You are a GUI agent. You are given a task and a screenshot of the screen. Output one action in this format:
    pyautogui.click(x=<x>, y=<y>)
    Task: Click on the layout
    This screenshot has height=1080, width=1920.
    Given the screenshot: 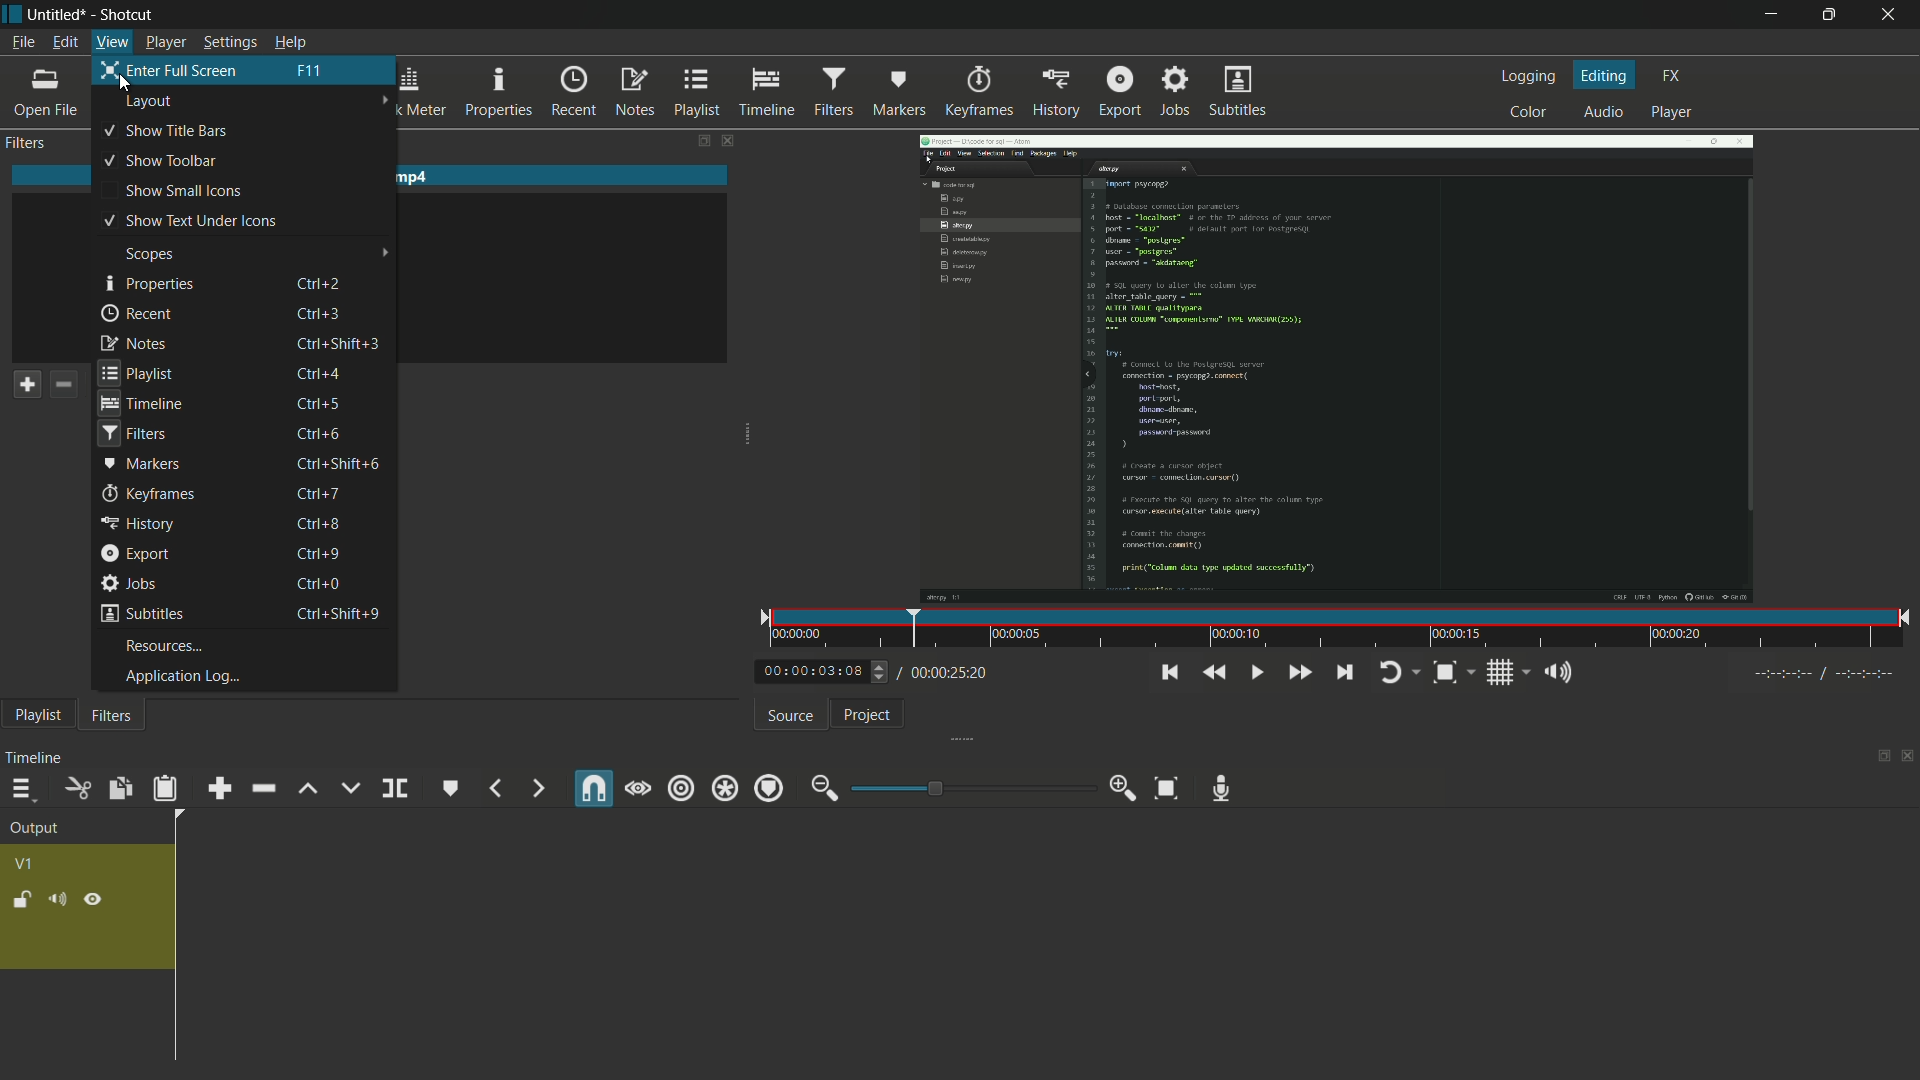 What is the action you would take?
    pyautogui.click(x=149, y=106)
    